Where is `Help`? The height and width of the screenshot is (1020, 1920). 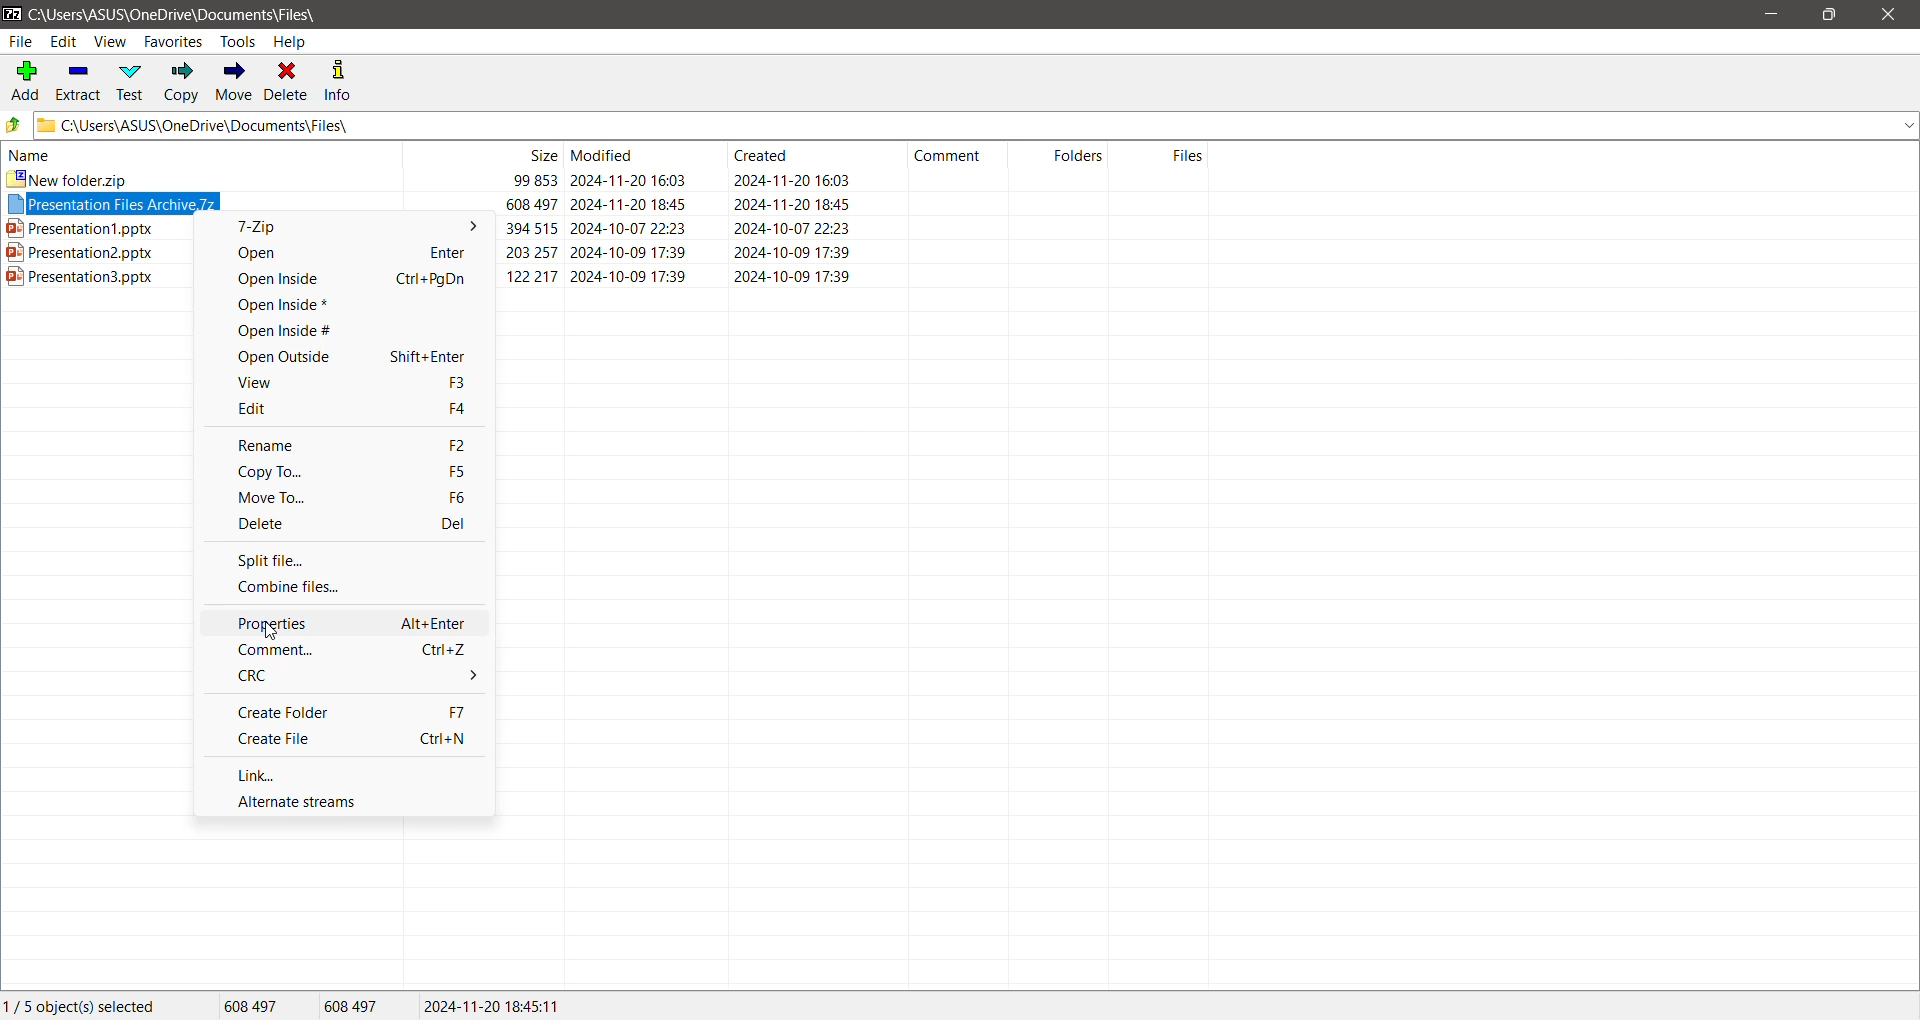
Help is located at coordinates (291, 42).